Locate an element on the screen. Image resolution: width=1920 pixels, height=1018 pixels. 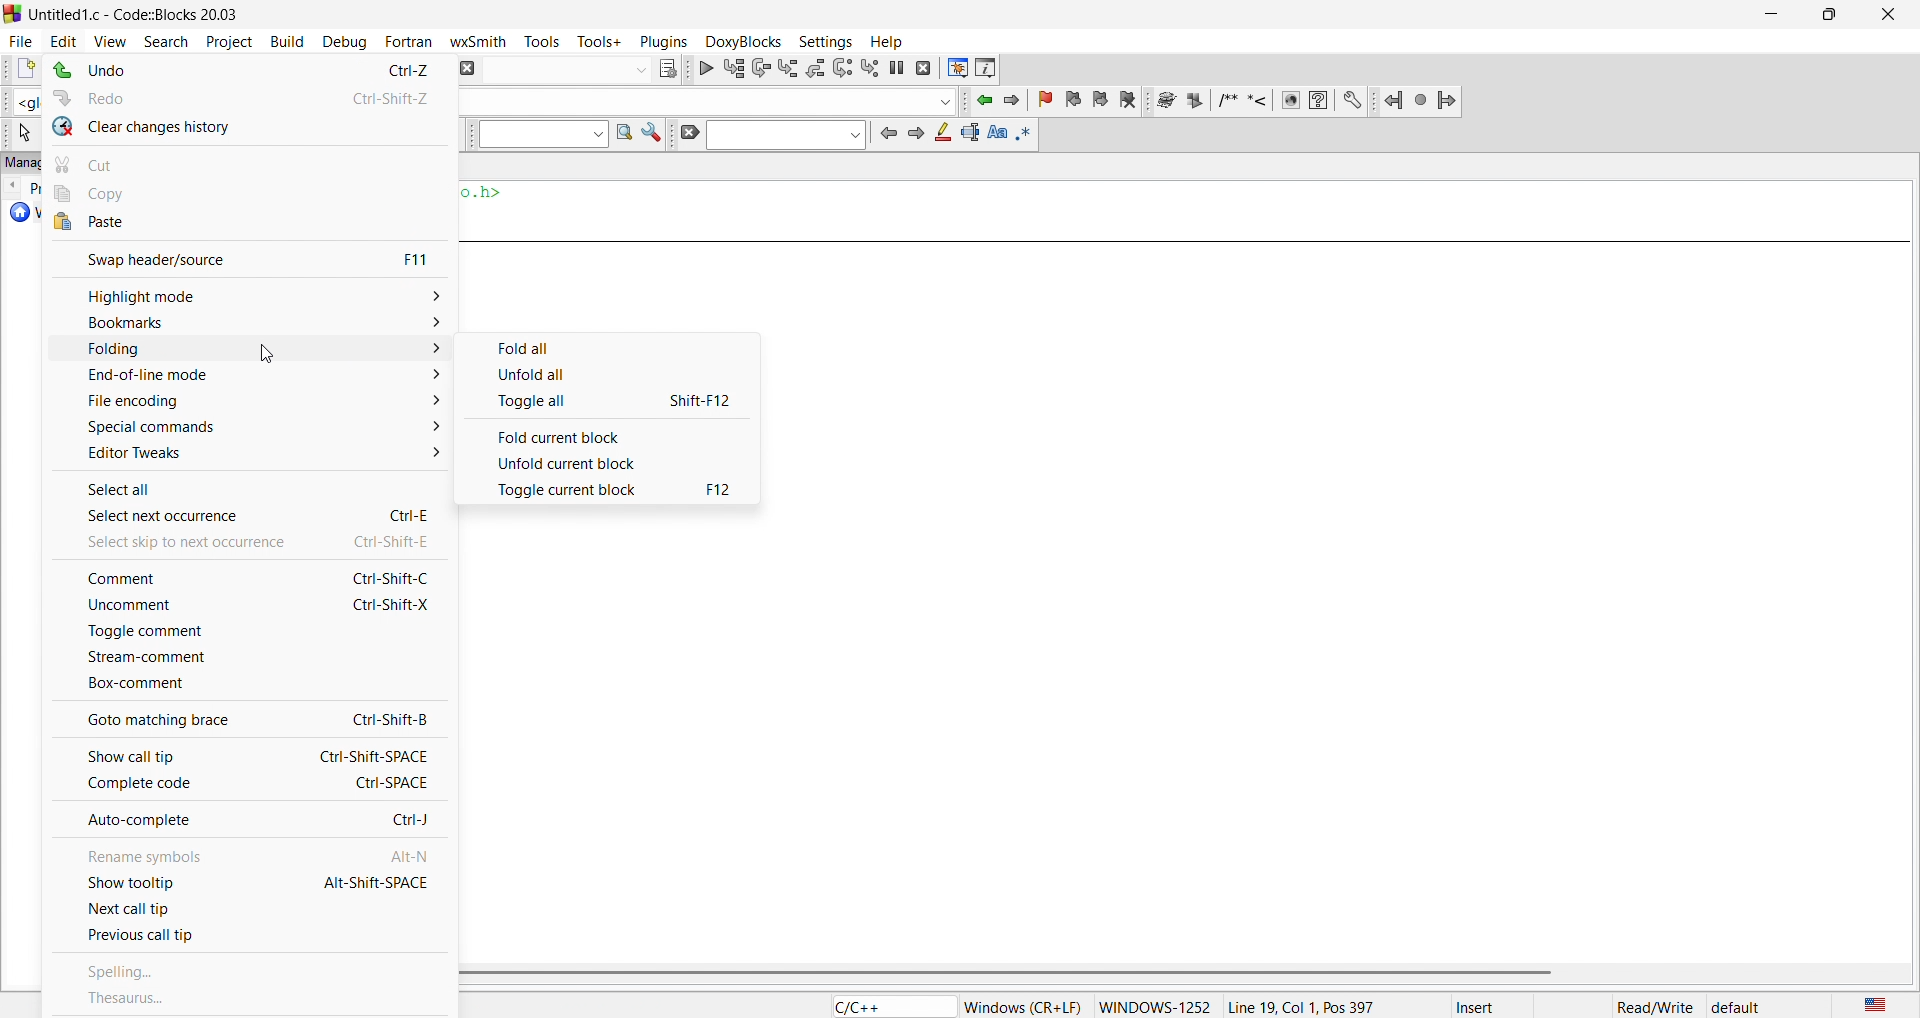
title bar is located at coordinates (140, 15).